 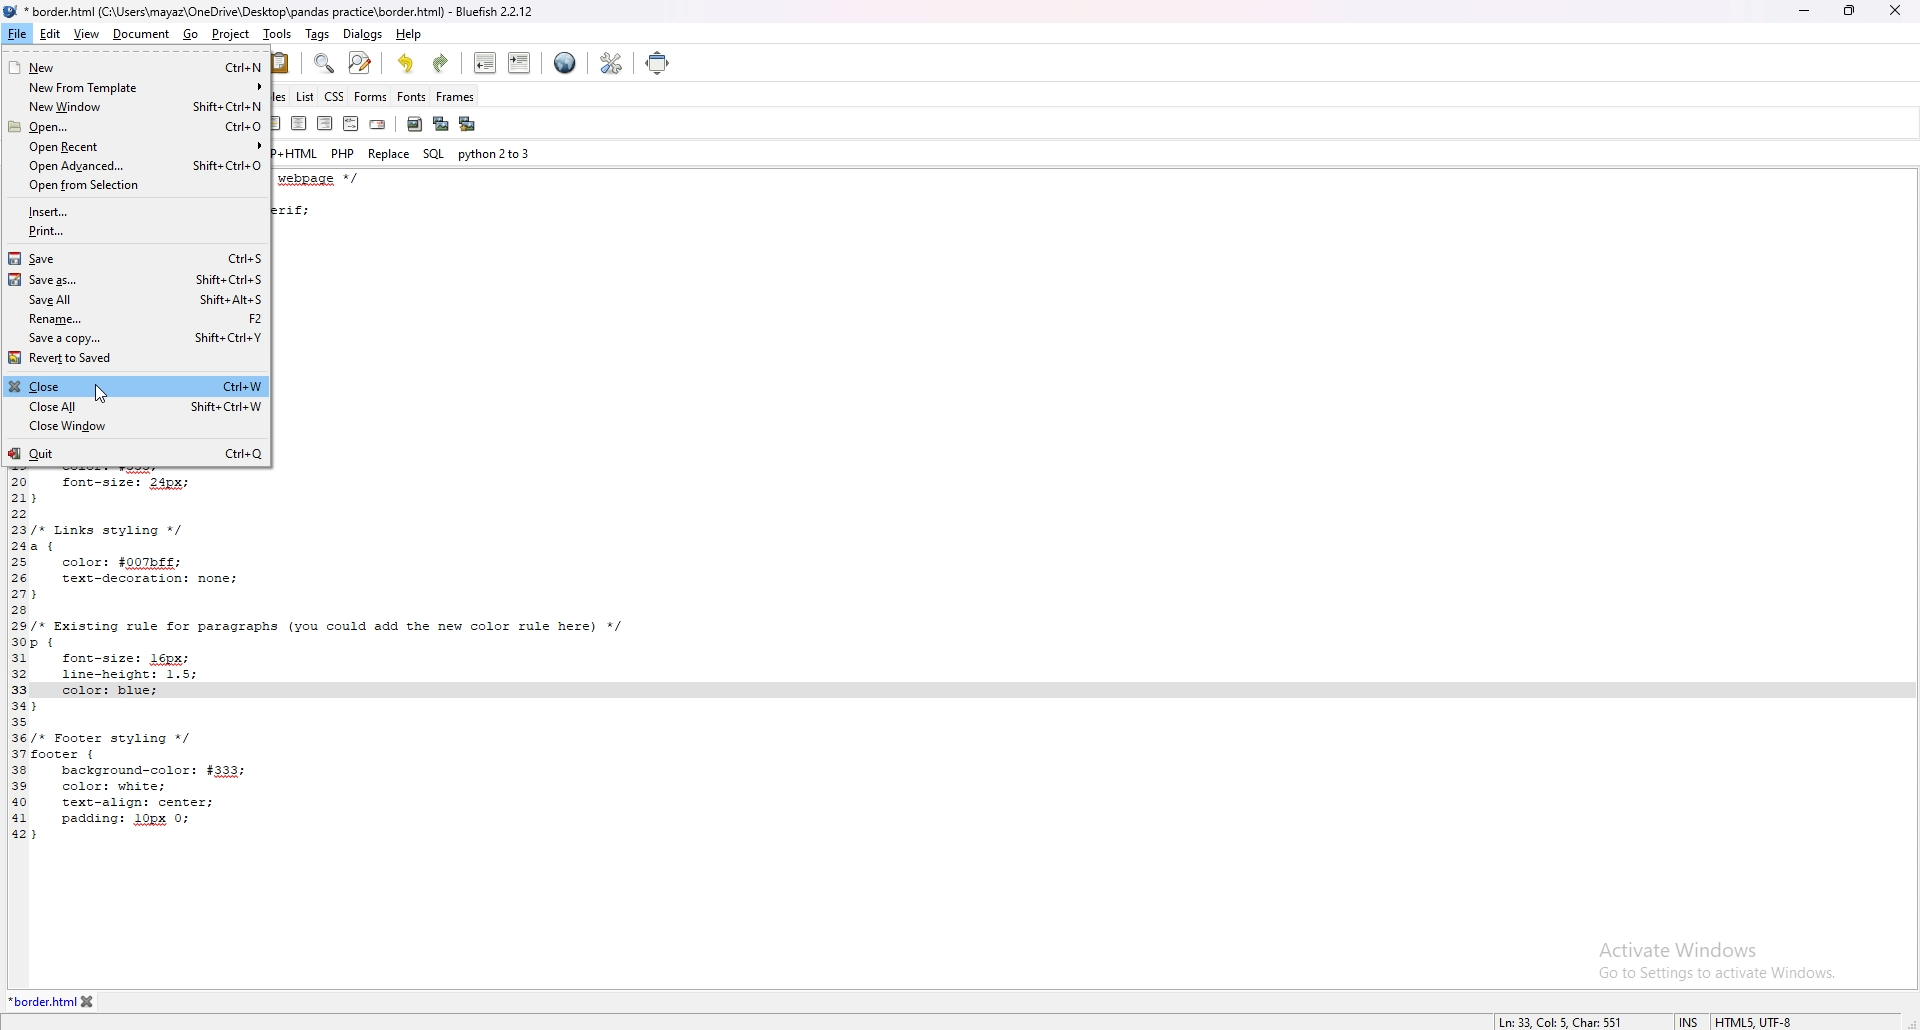 What do you see at coordinates (408, 62) in the screenshot?
I see `undo` at bounding box center [408, 62].